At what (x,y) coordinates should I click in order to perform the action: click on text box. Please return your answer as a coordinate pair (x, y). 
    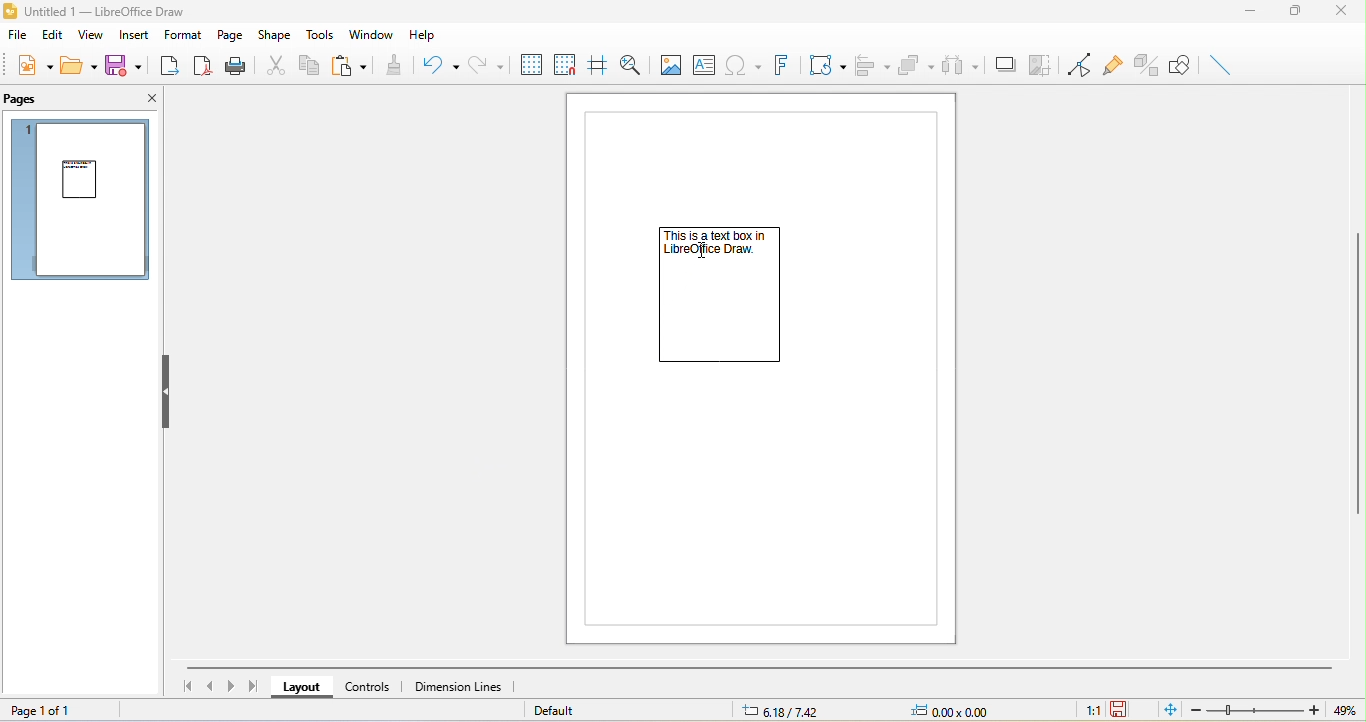
    Looking at the image, I should click on (705, 65).